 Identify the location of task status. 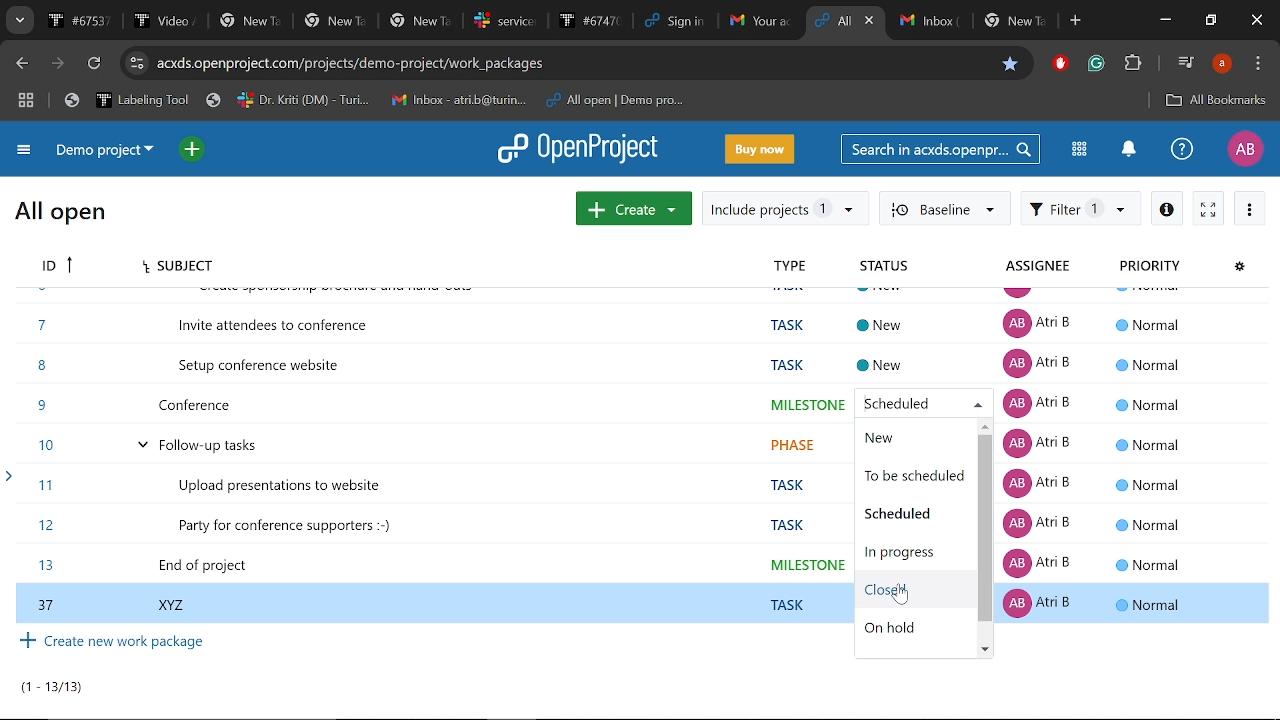
(890, 336).